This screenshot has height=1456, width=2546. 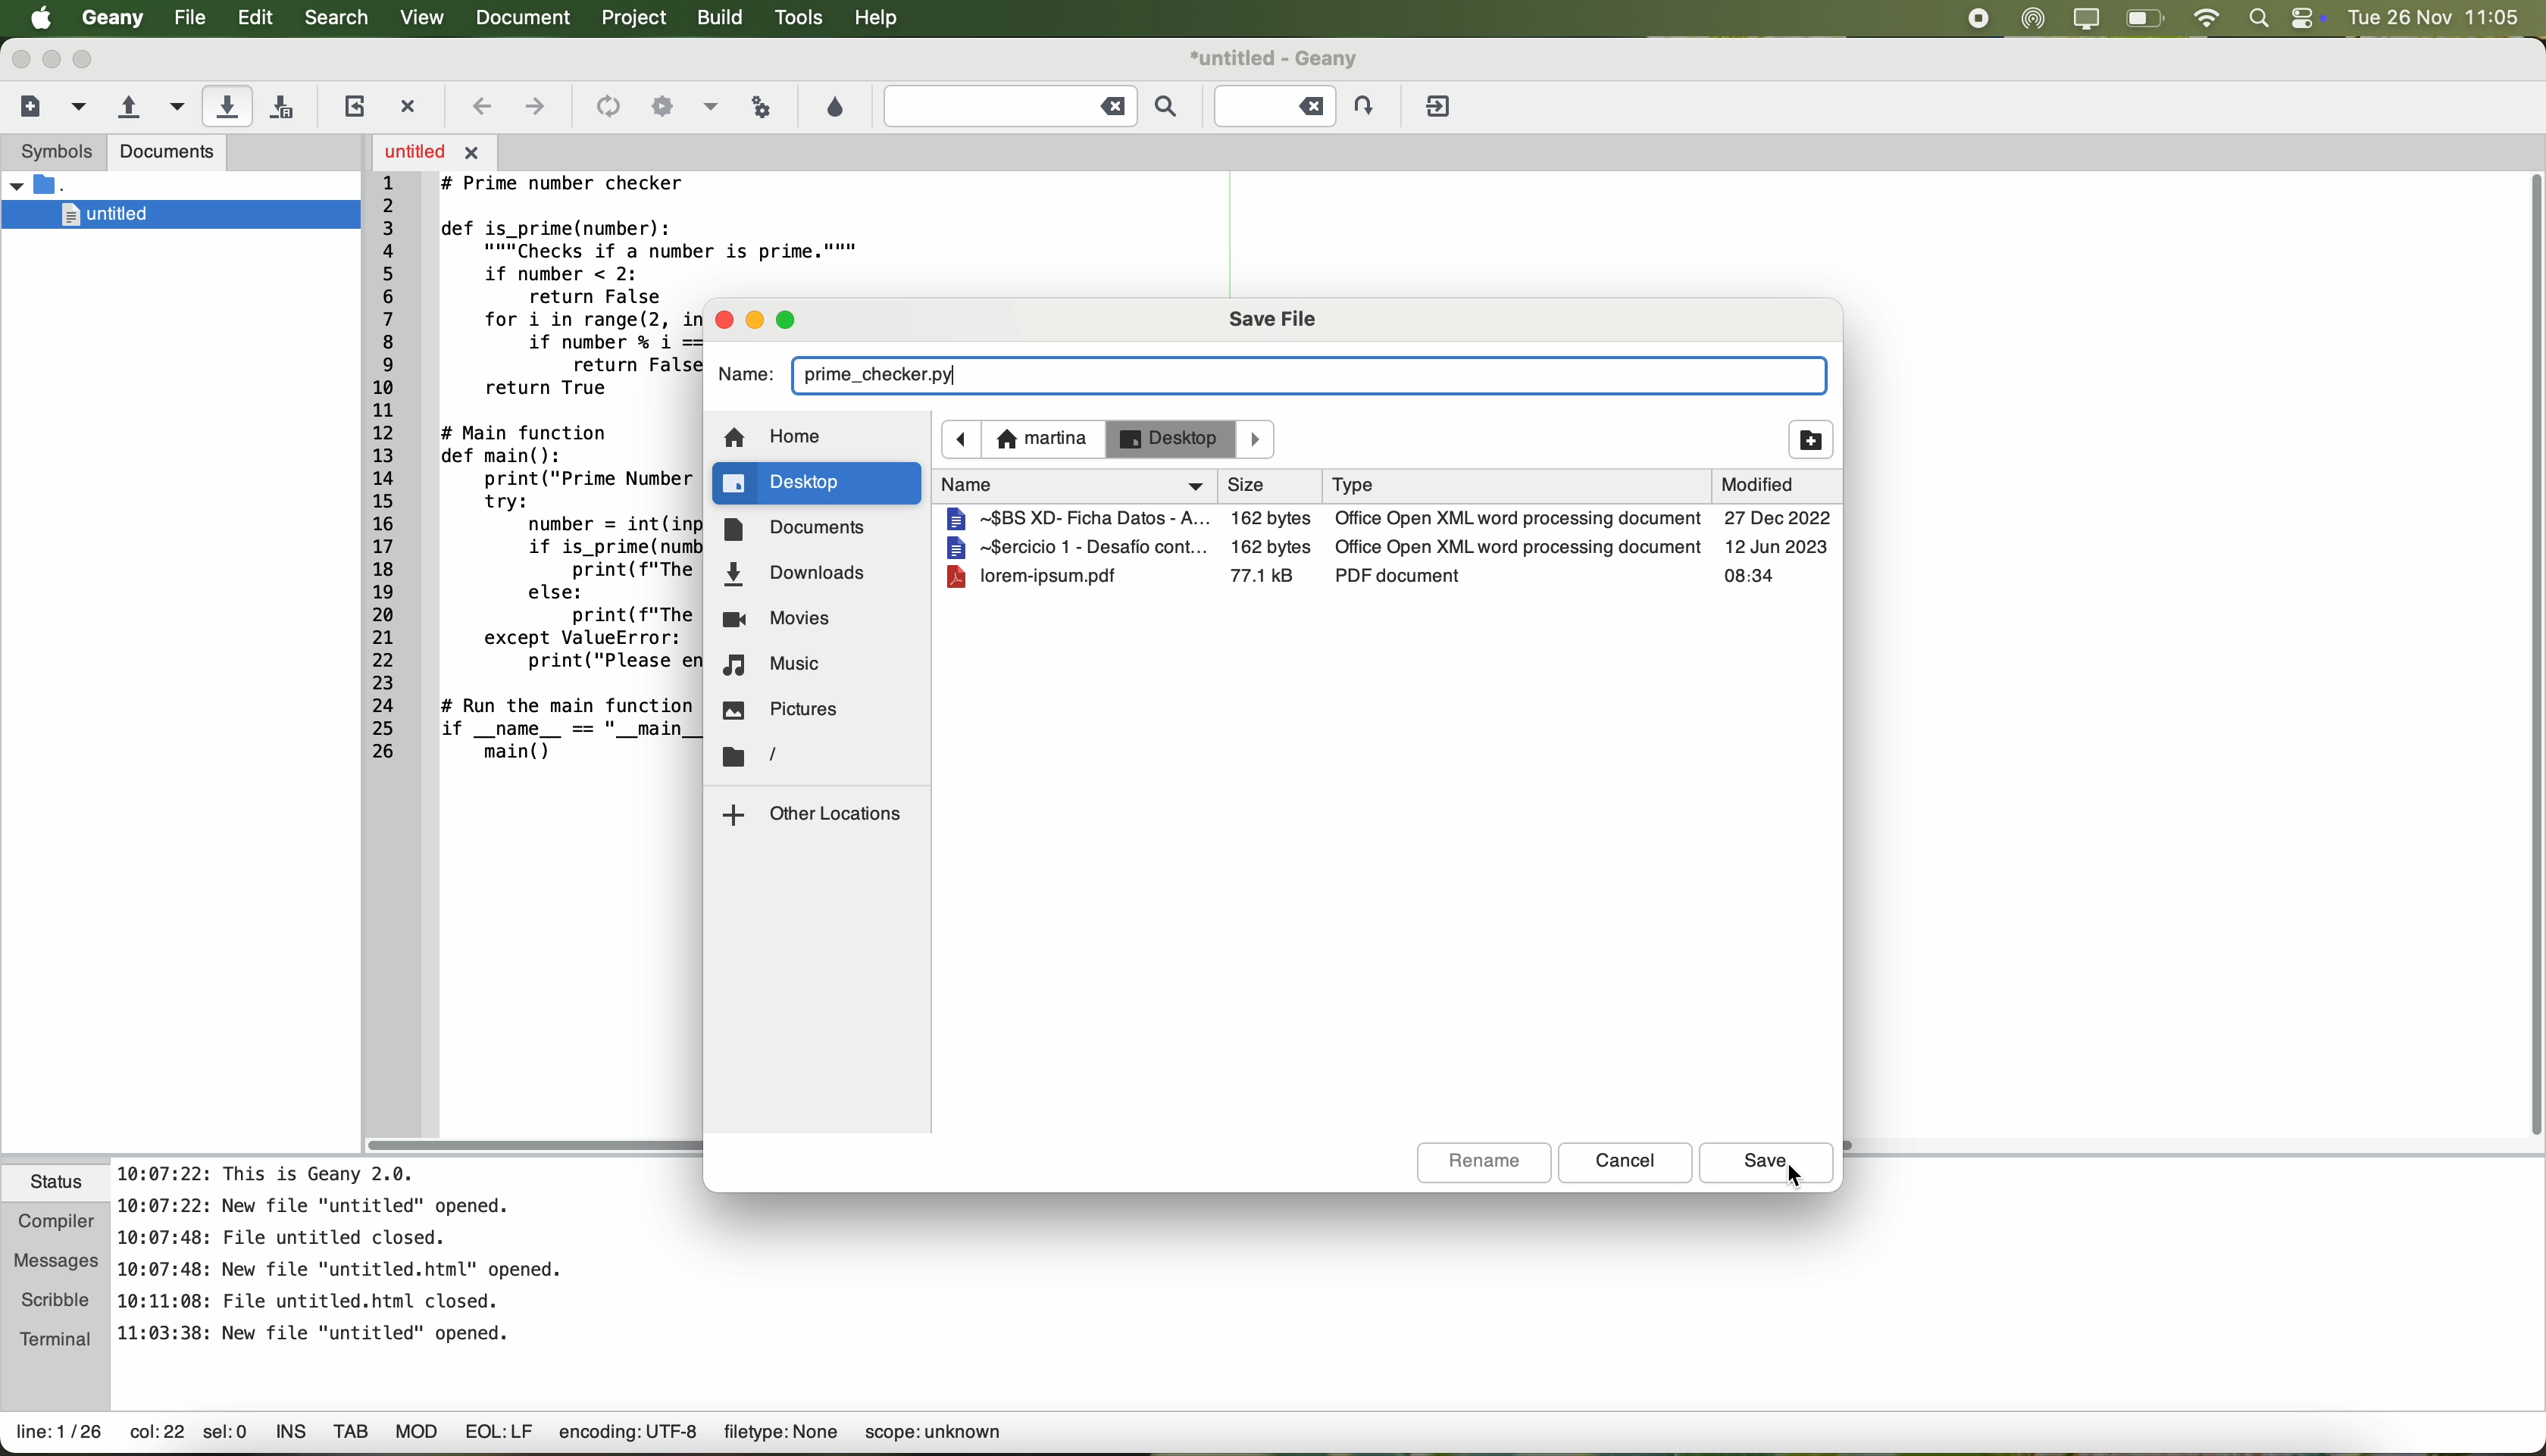 I want to click on create a new file from template, so click(x=81, y=108).